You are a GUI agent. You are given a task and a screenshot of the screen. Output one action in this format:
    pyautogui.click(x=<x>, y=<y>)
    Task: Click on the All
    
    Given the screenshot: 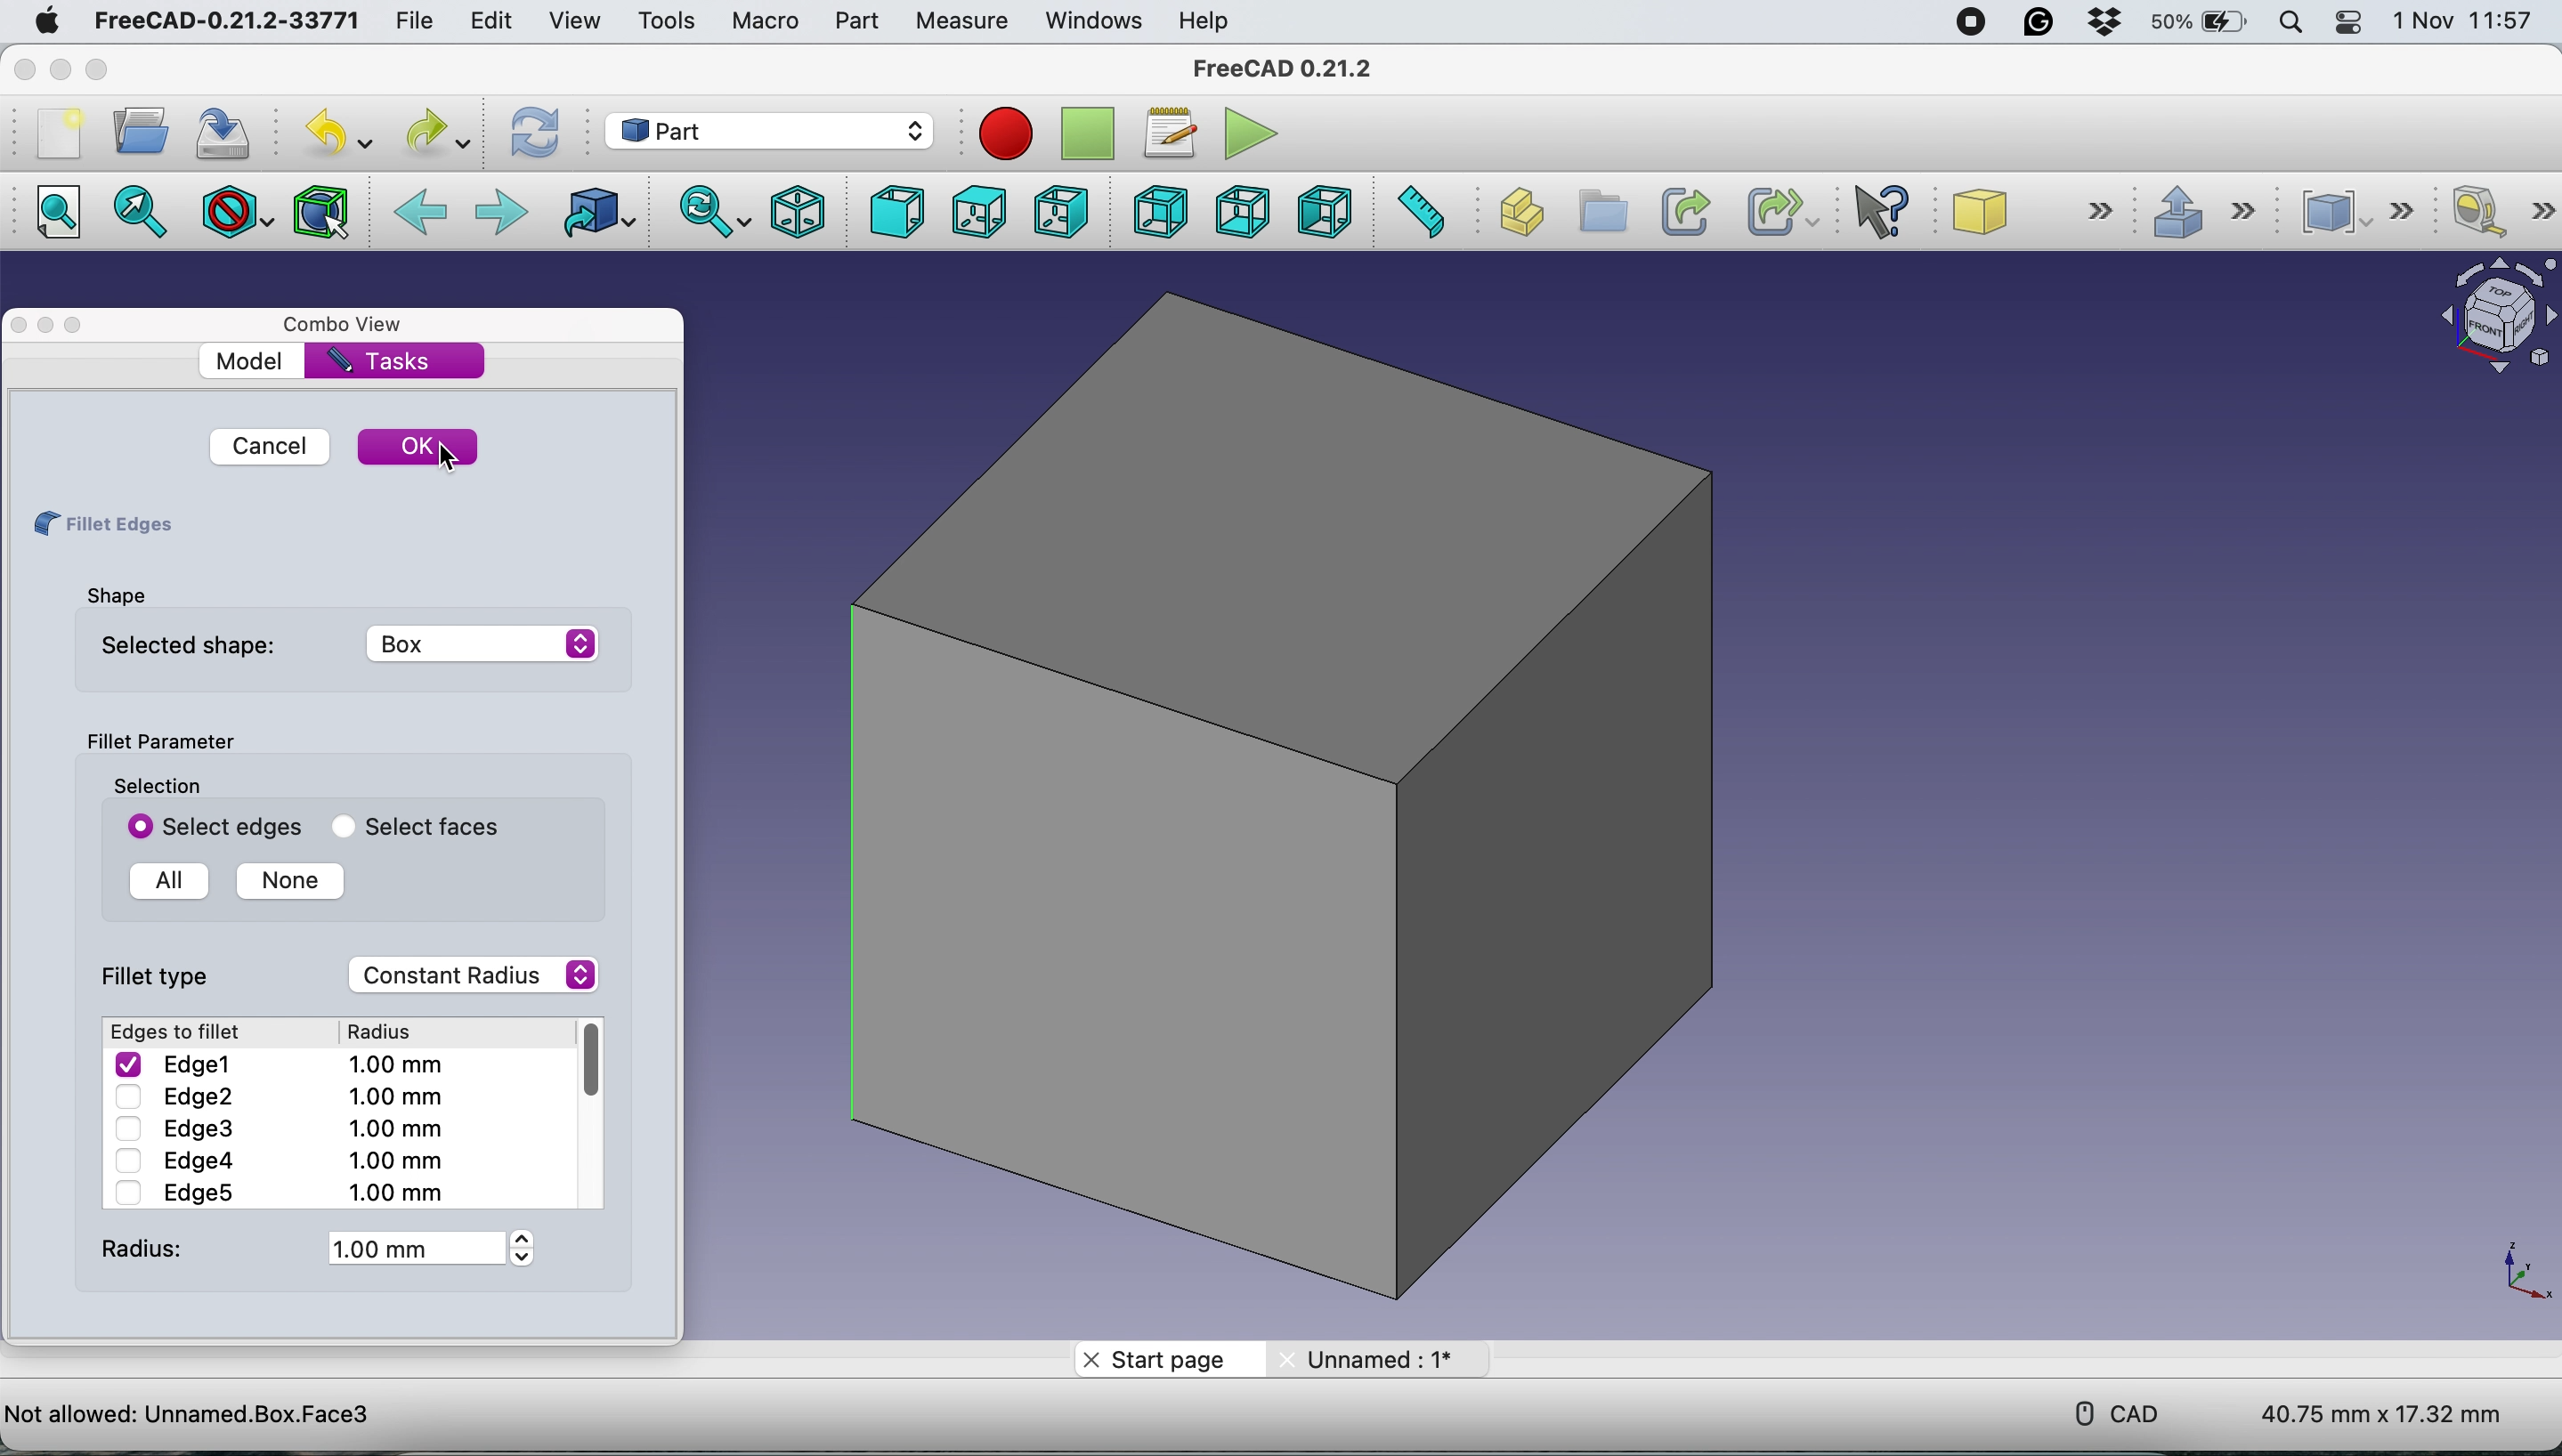 What is the action you would take?
    pyautogui.click(x=162, y=882)
    